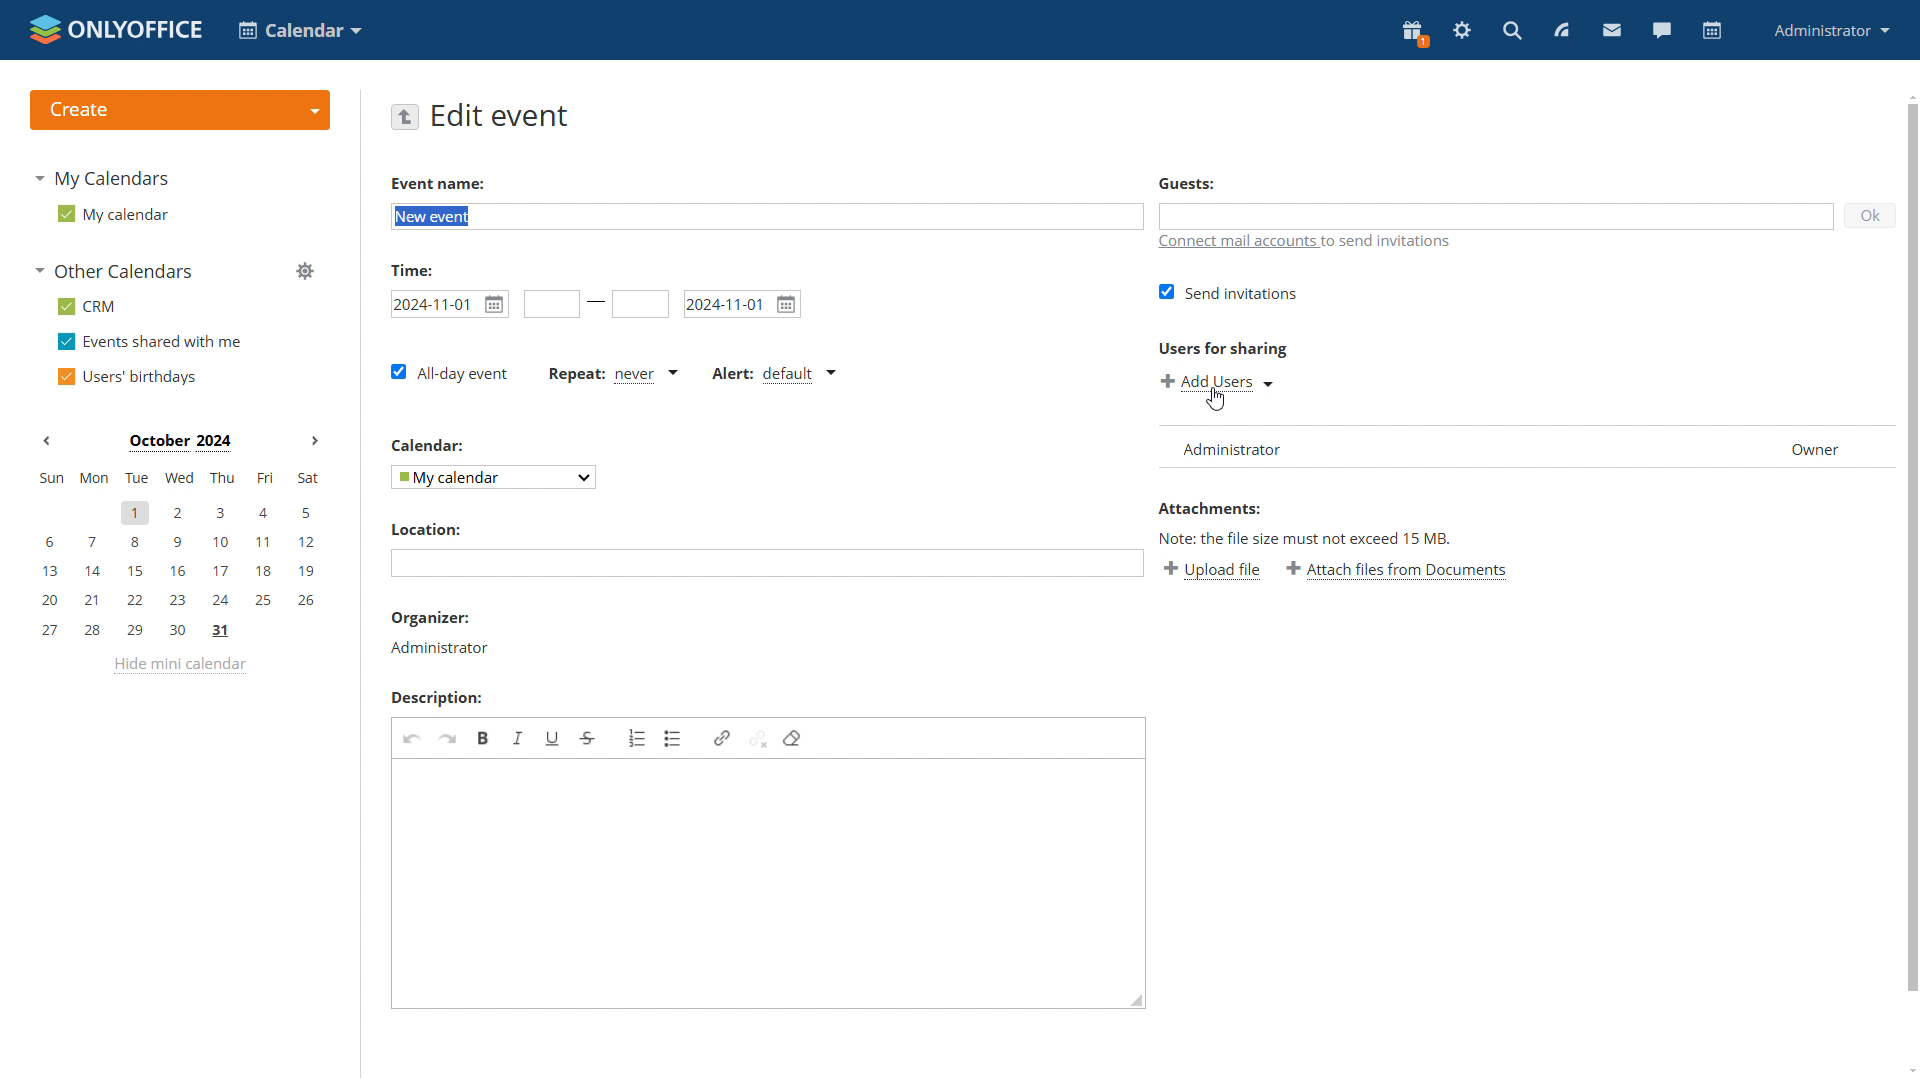 This screenshot has width=1920, height=1080. Describe the element at coordinates (551, 740) in the screenshot. I see `underline` at that location.